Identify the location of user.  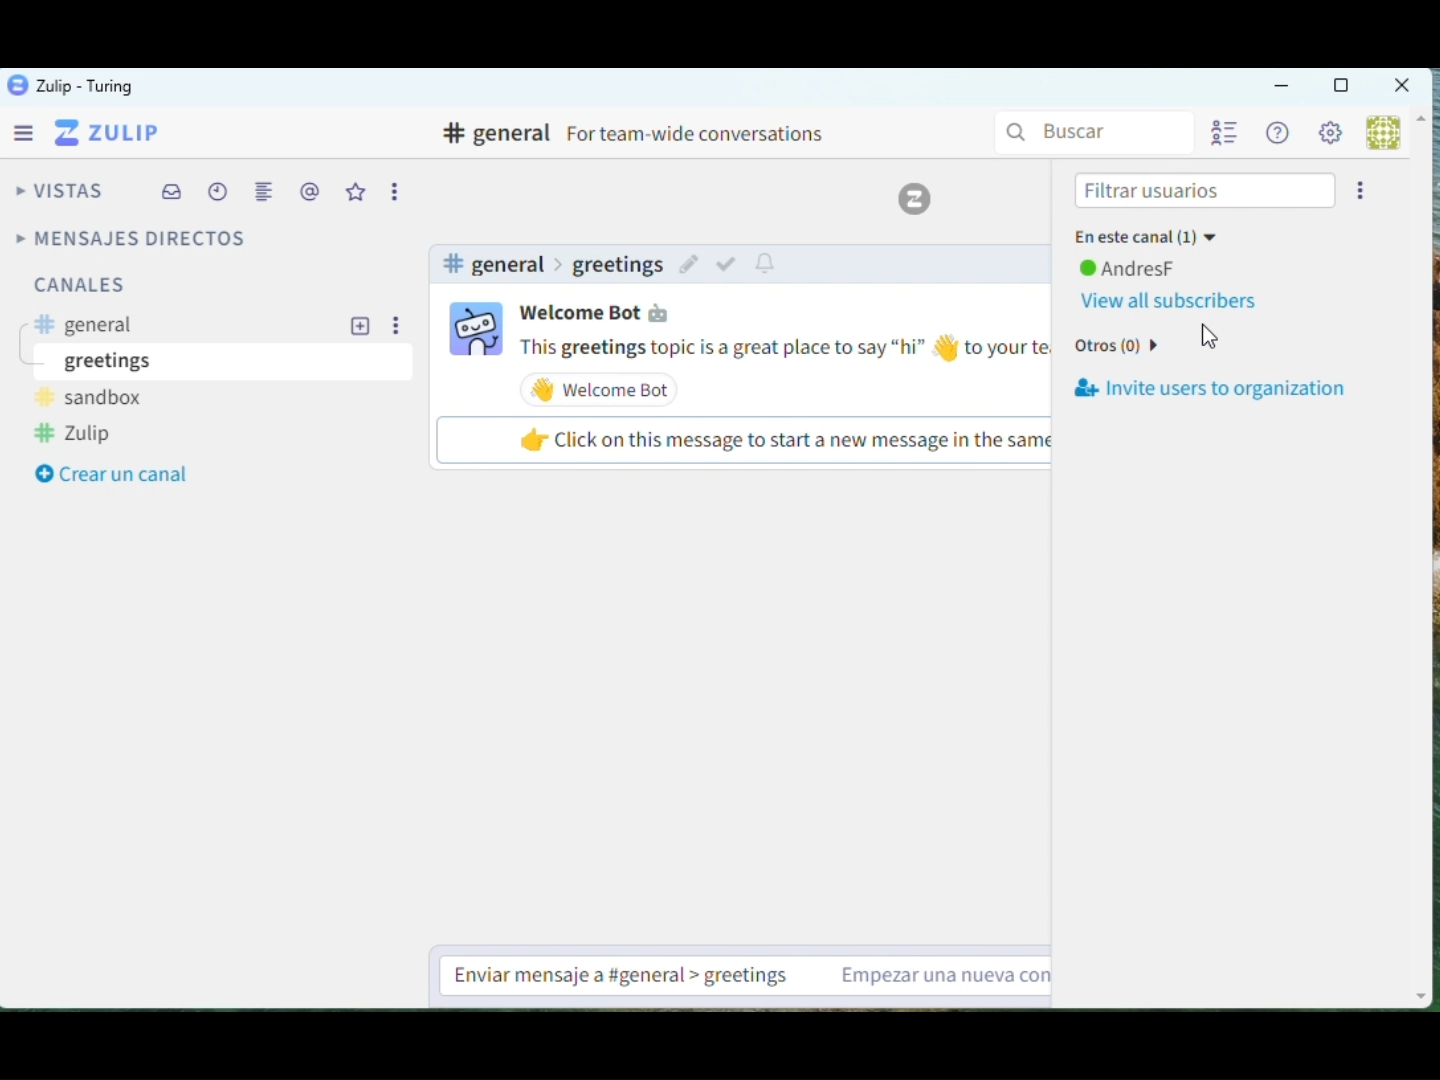
(1144, 269).